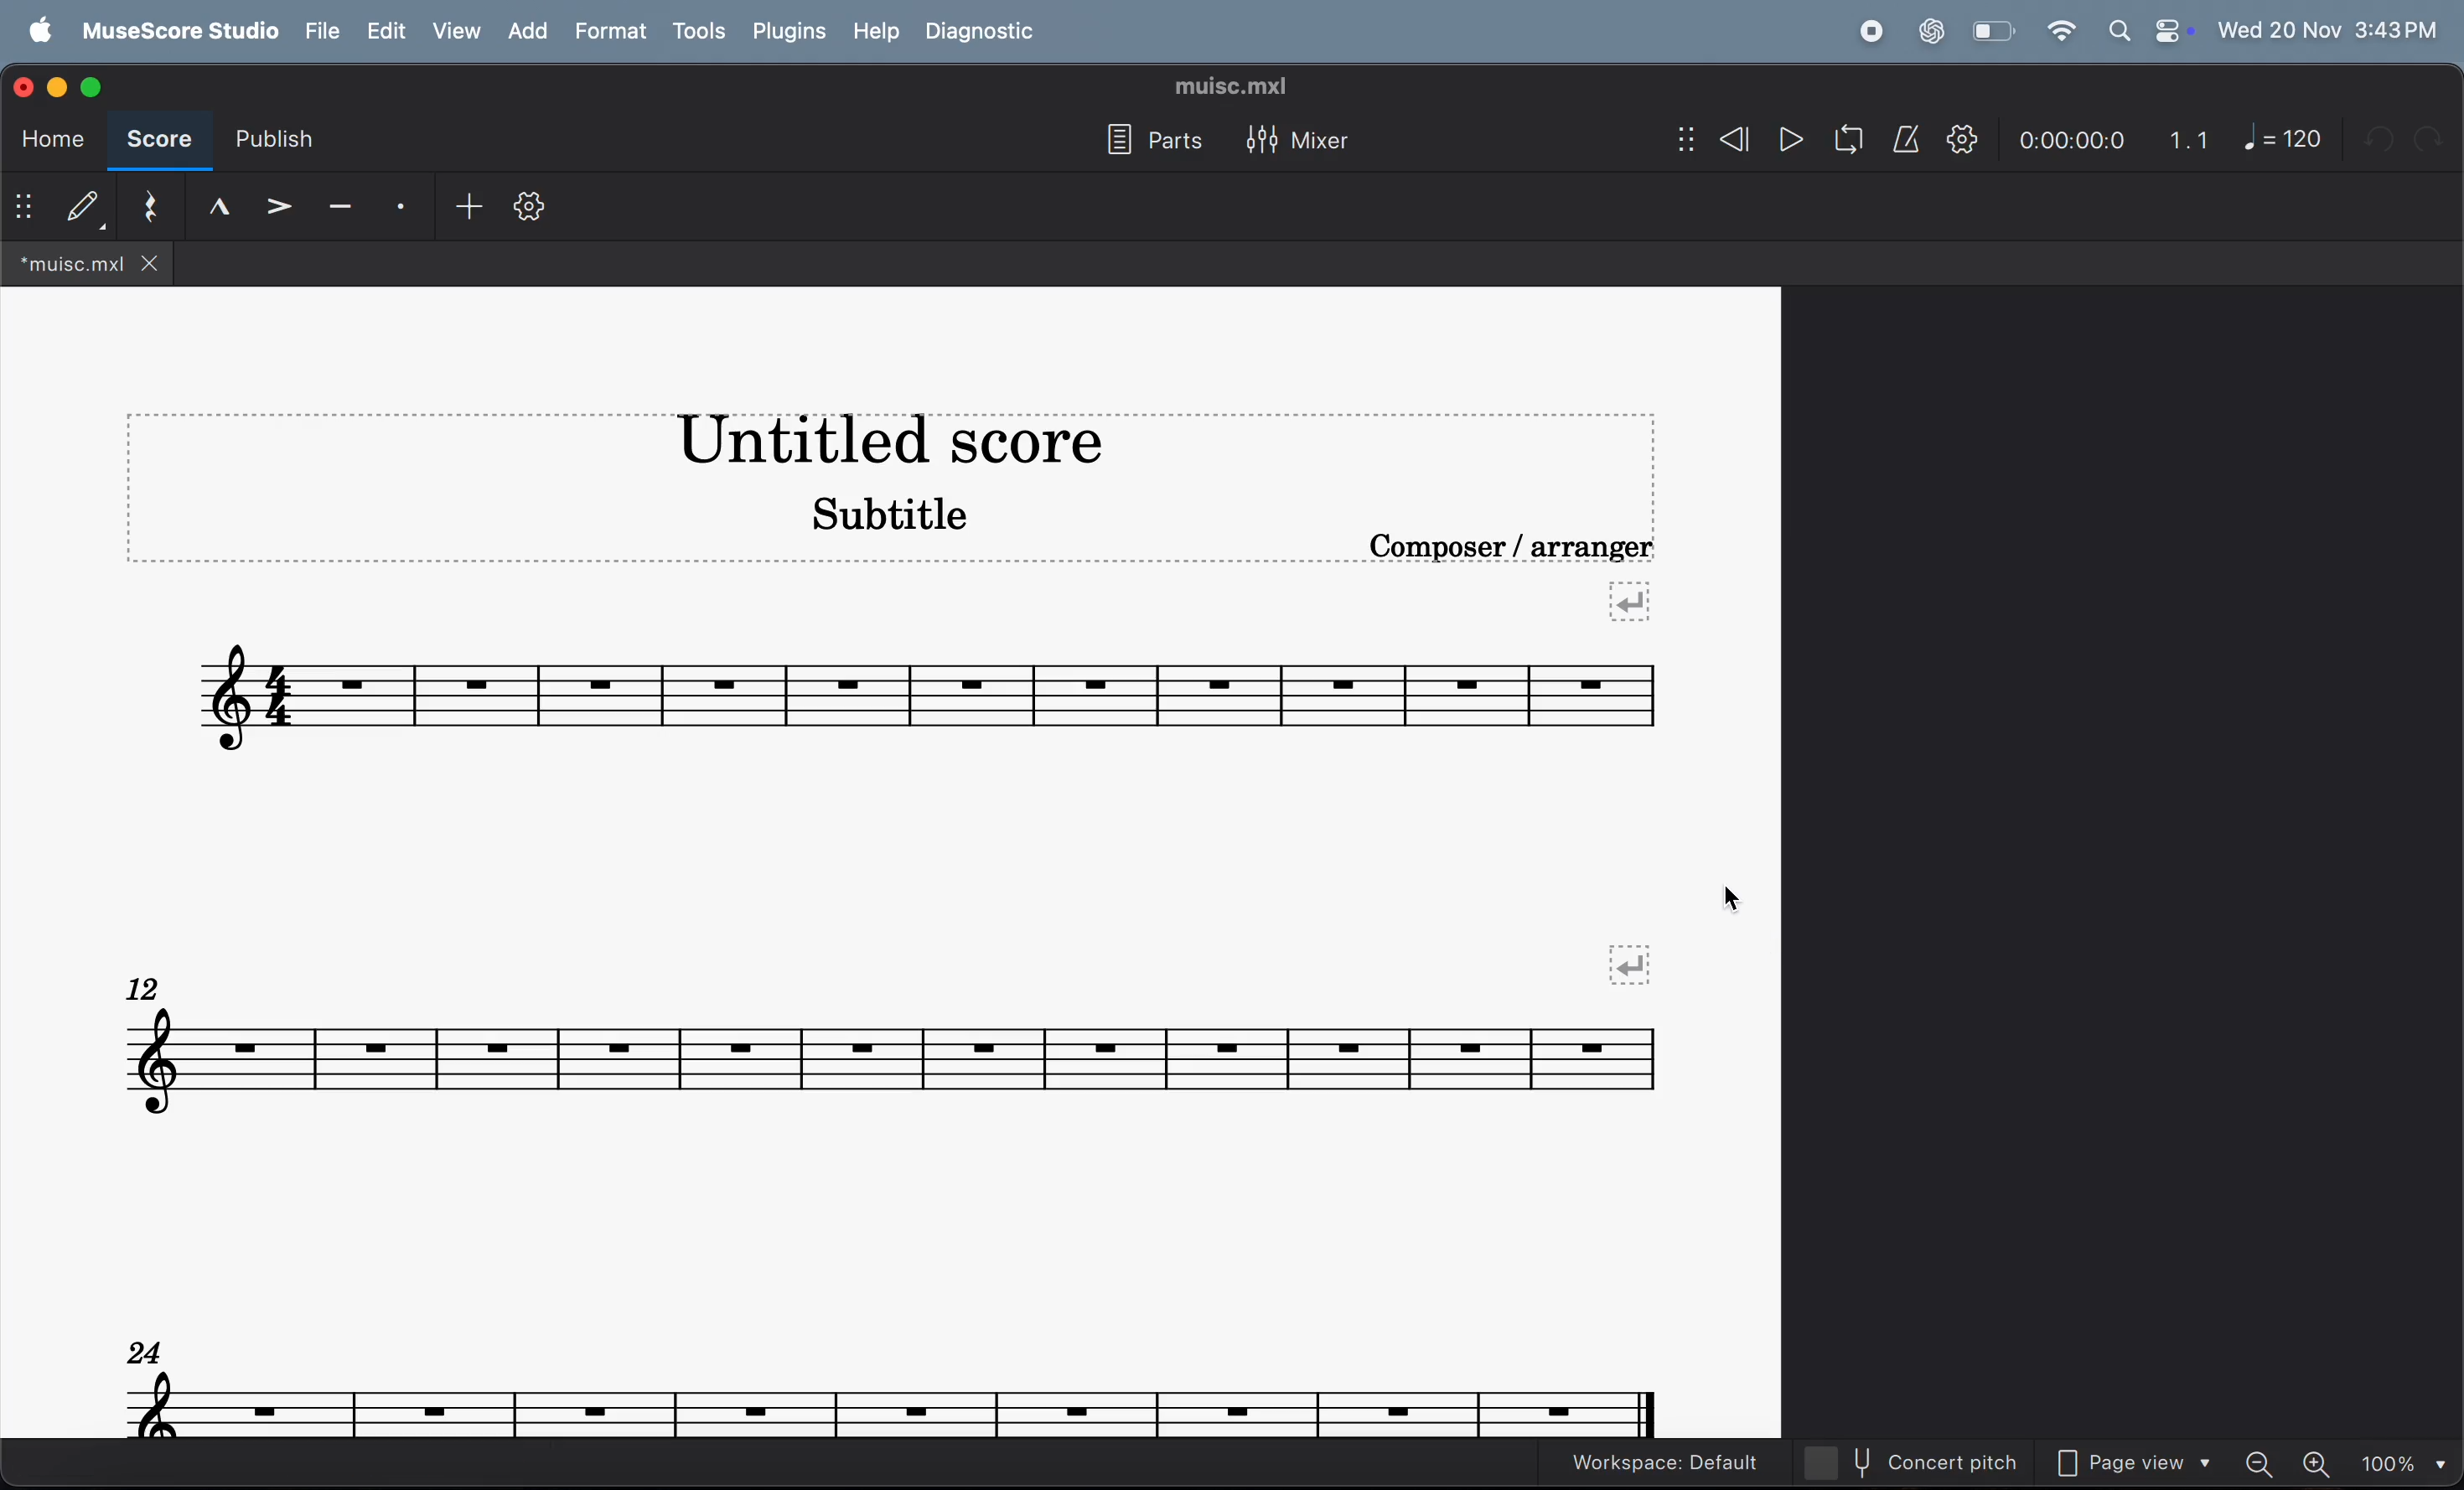 This screenshot has width=2464, height=1490. I want to click on apple widgets, so click(2146, 31).